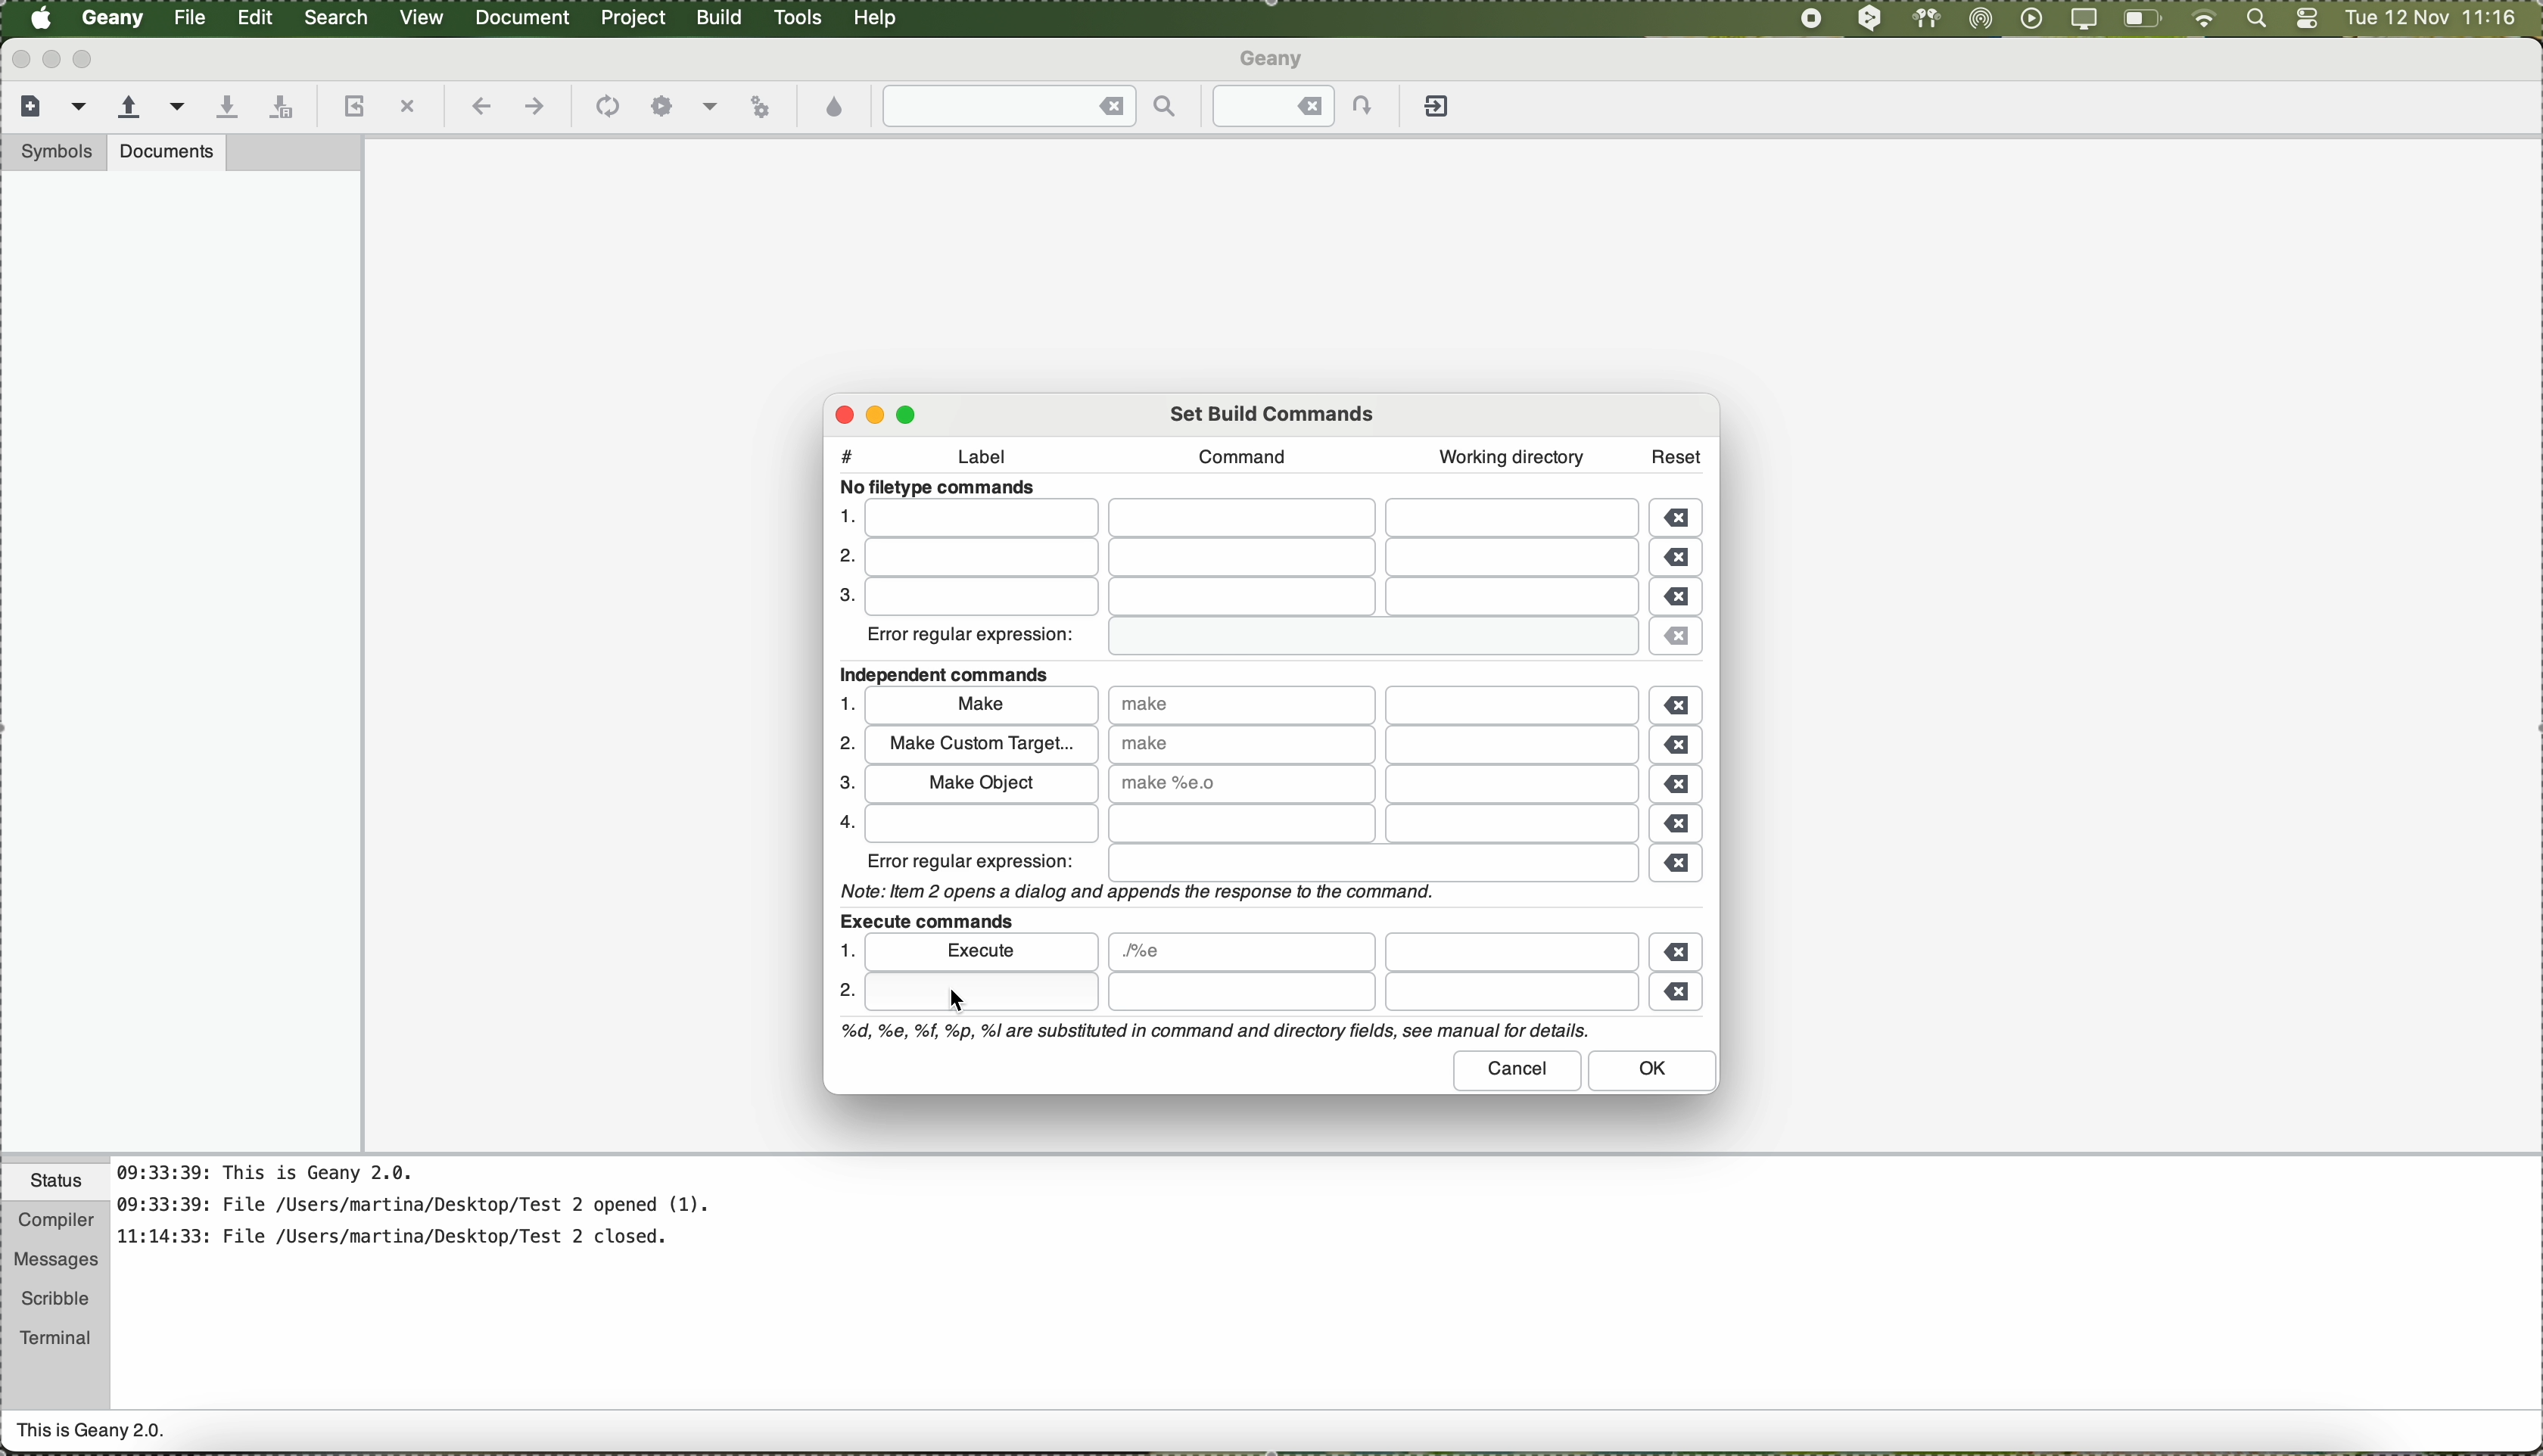 The image size is (2543, 1456). I want to click on sidebar, so click(181, 661).